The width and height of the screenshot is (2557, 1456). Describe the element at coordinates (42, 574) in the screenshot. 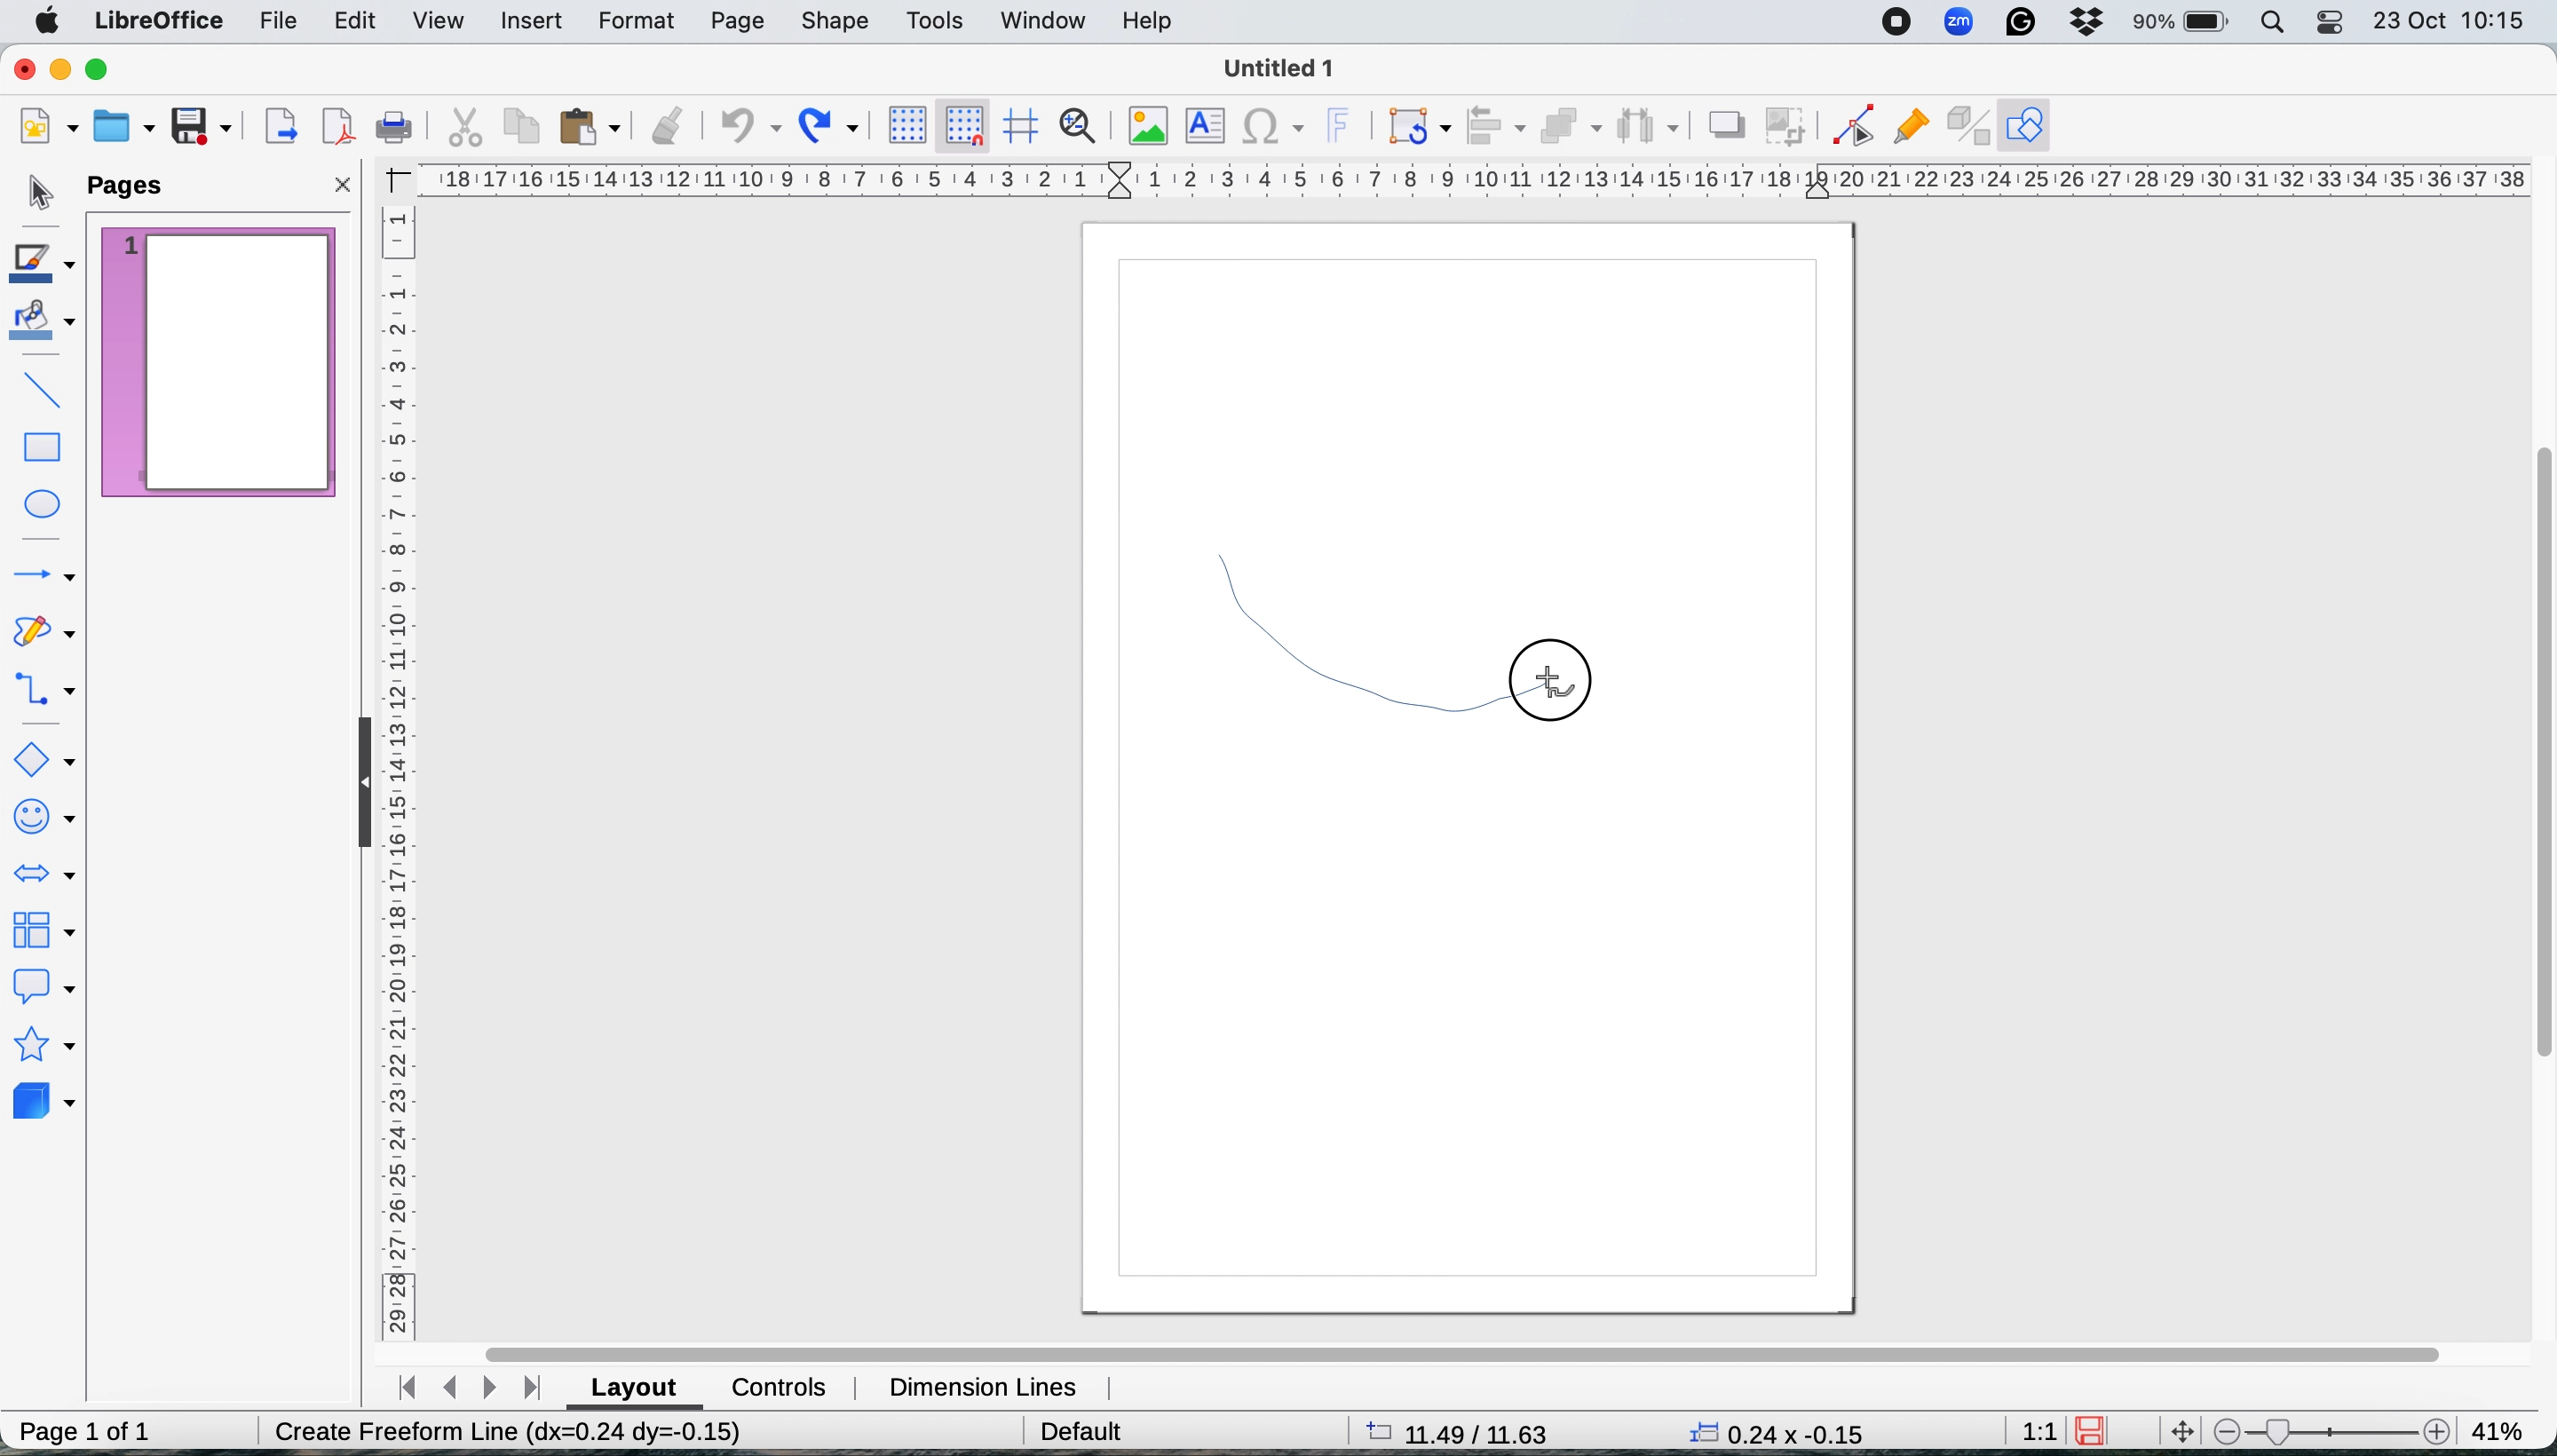

I see `lines and arrows` at that location.